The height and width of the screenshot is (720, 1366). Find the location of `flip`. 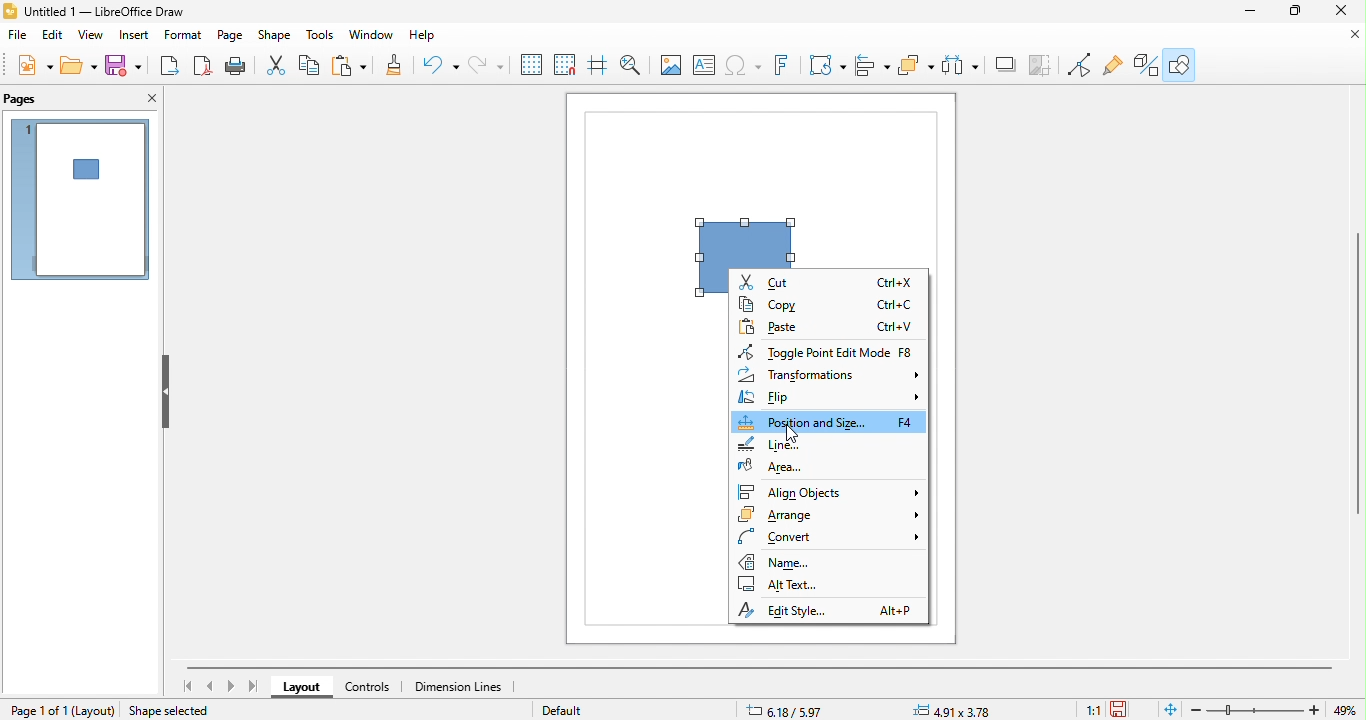

flip is located at coordinates (827, 399).